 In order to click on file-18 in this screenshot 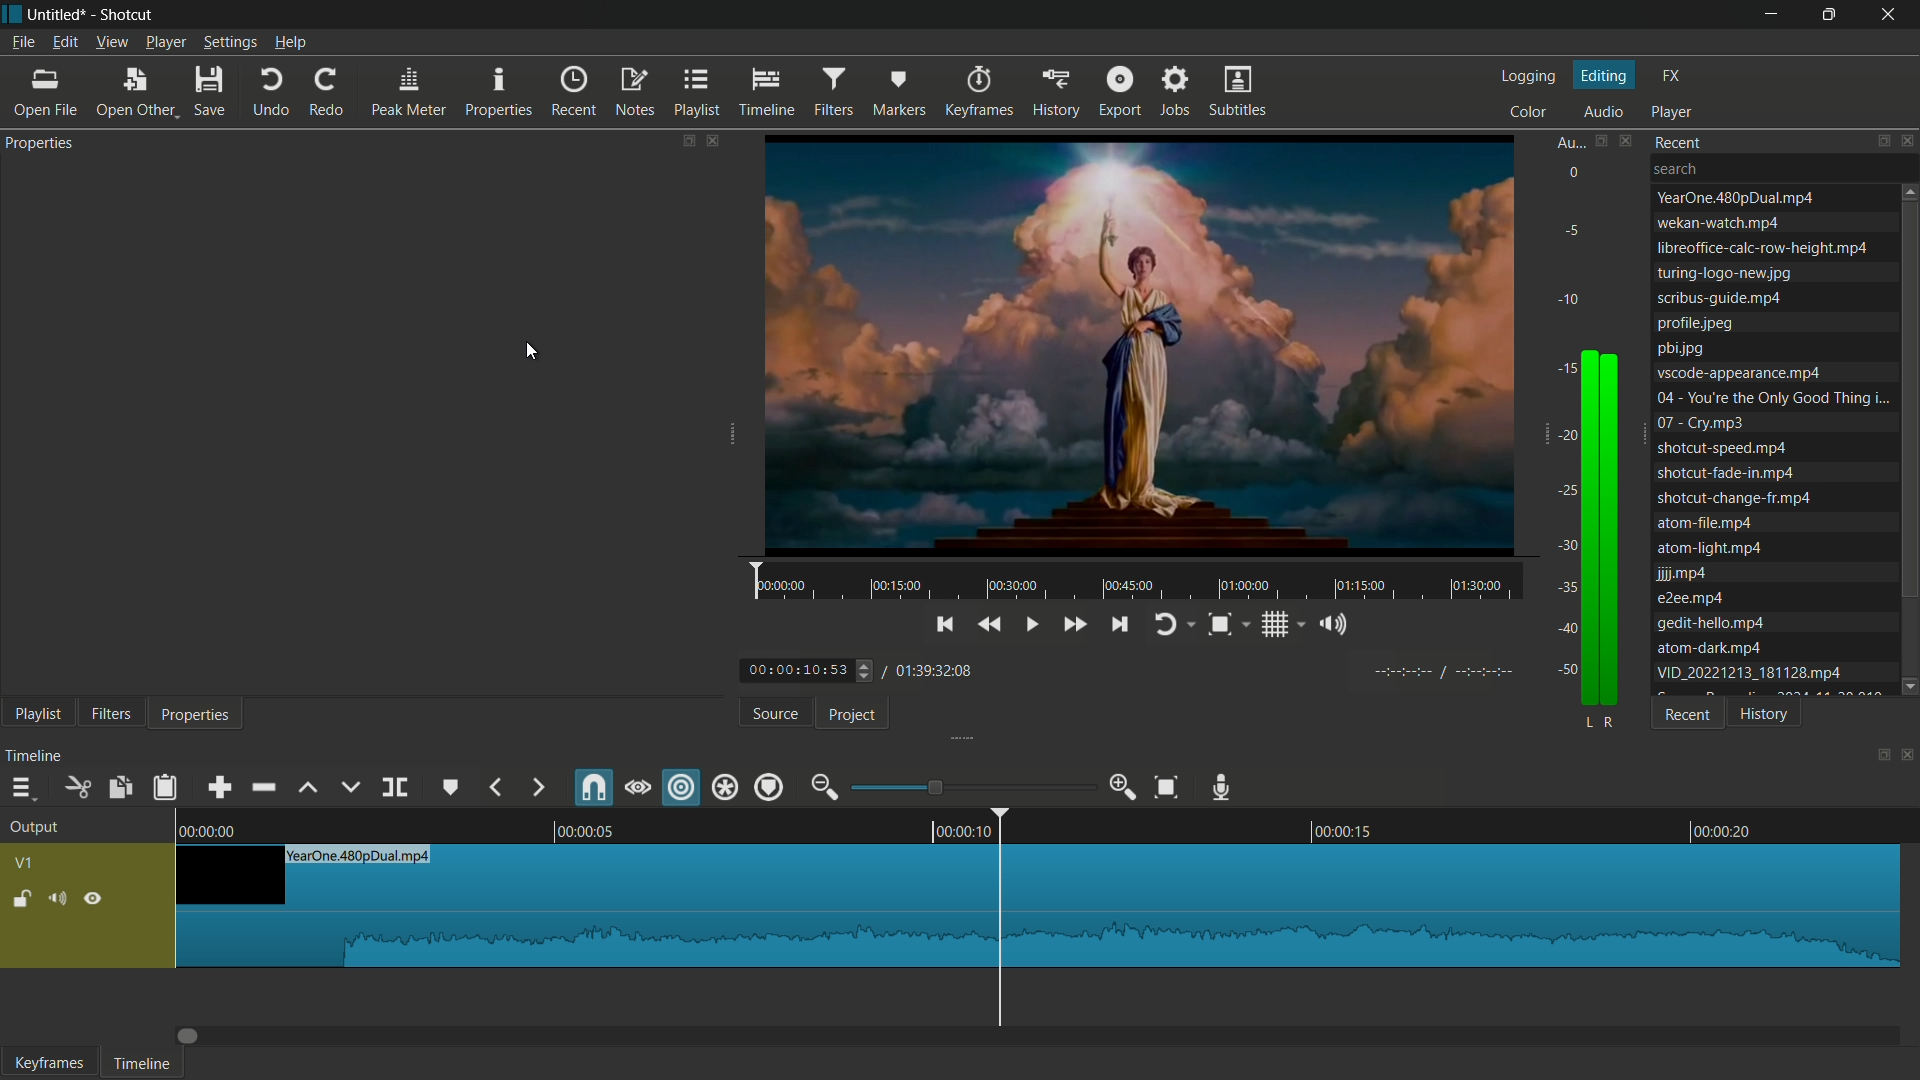, I will do `click(1710, 622)`.